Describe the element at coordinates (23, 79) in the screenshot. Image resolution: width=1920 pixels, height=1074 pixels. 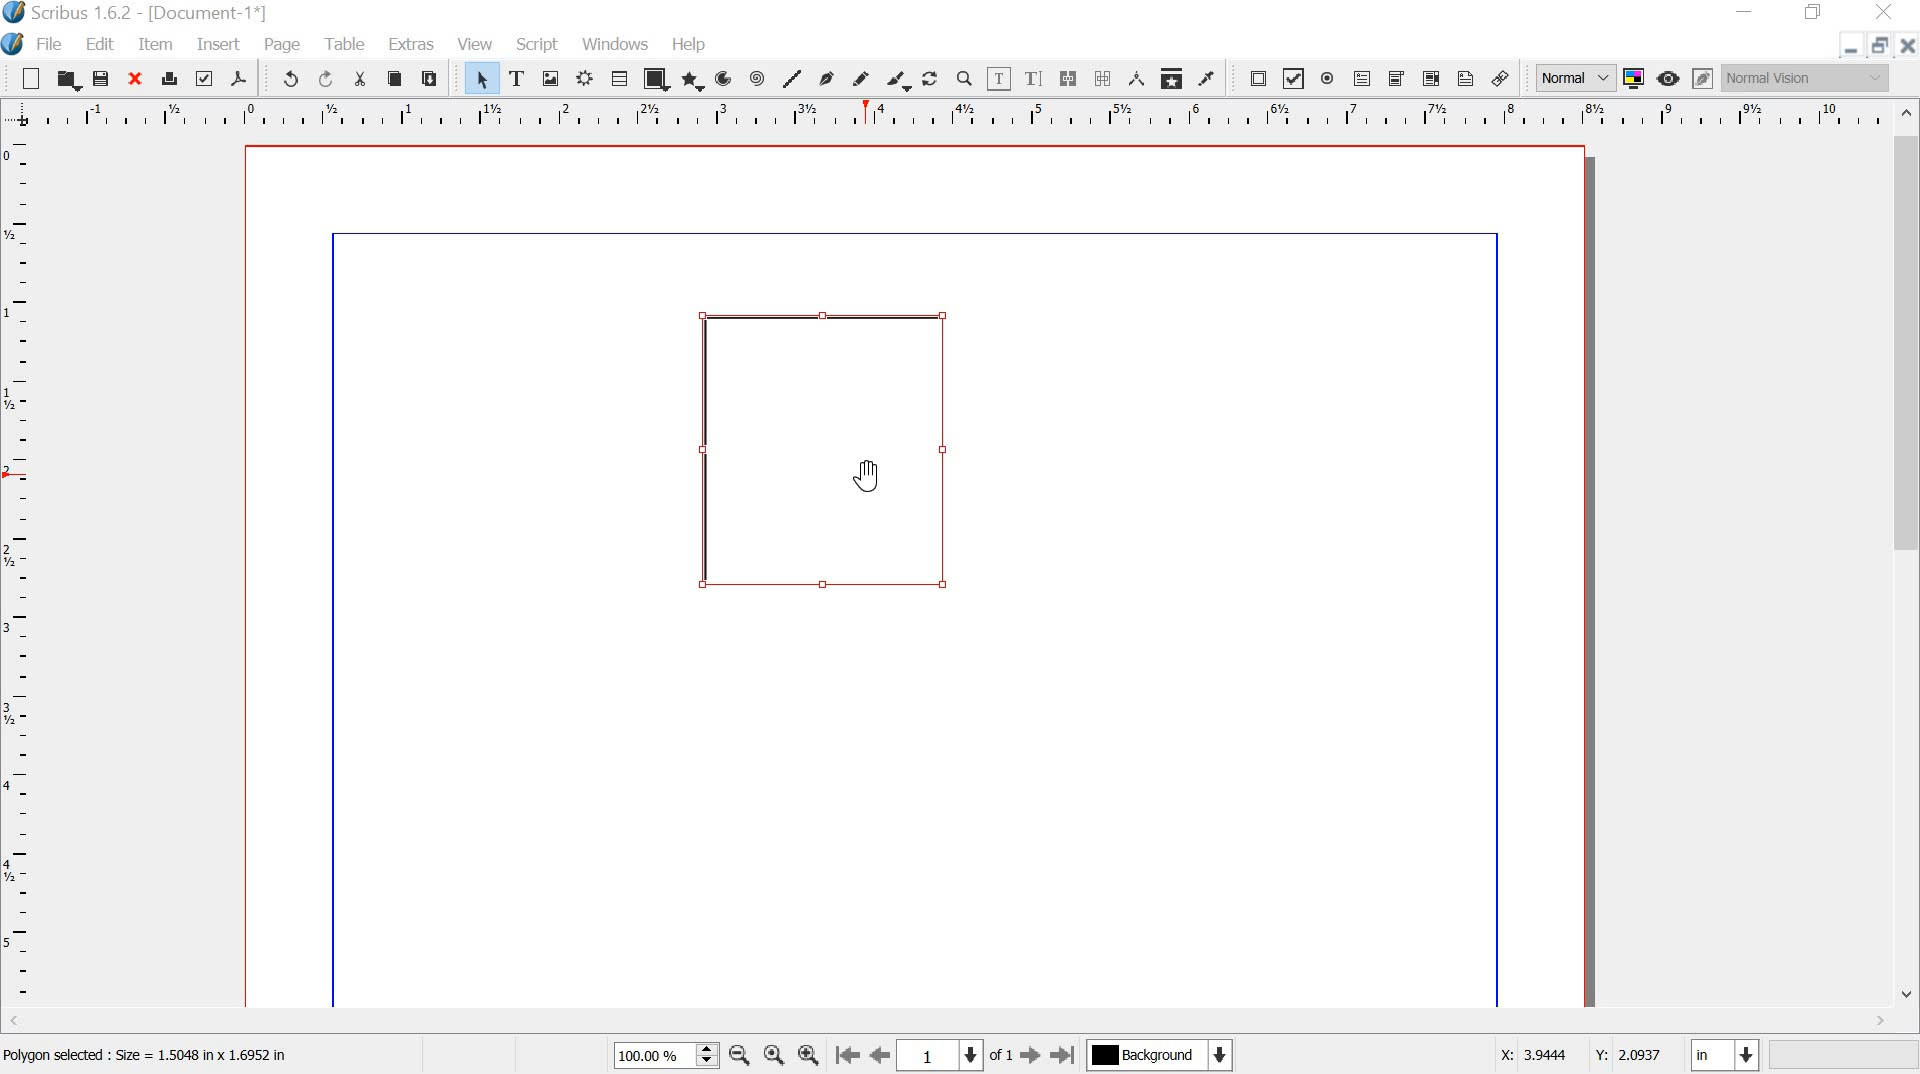
I see `new` at that location.